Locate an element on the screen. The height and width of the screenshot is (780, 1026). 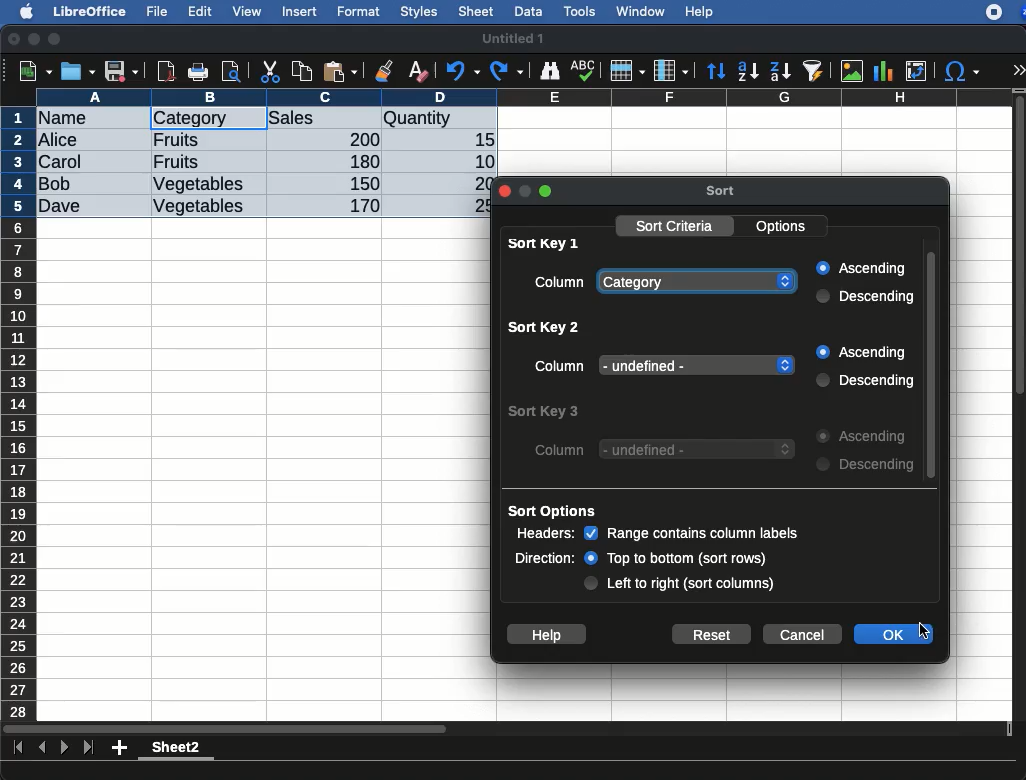
scroll is located at coordinates (932, 362).